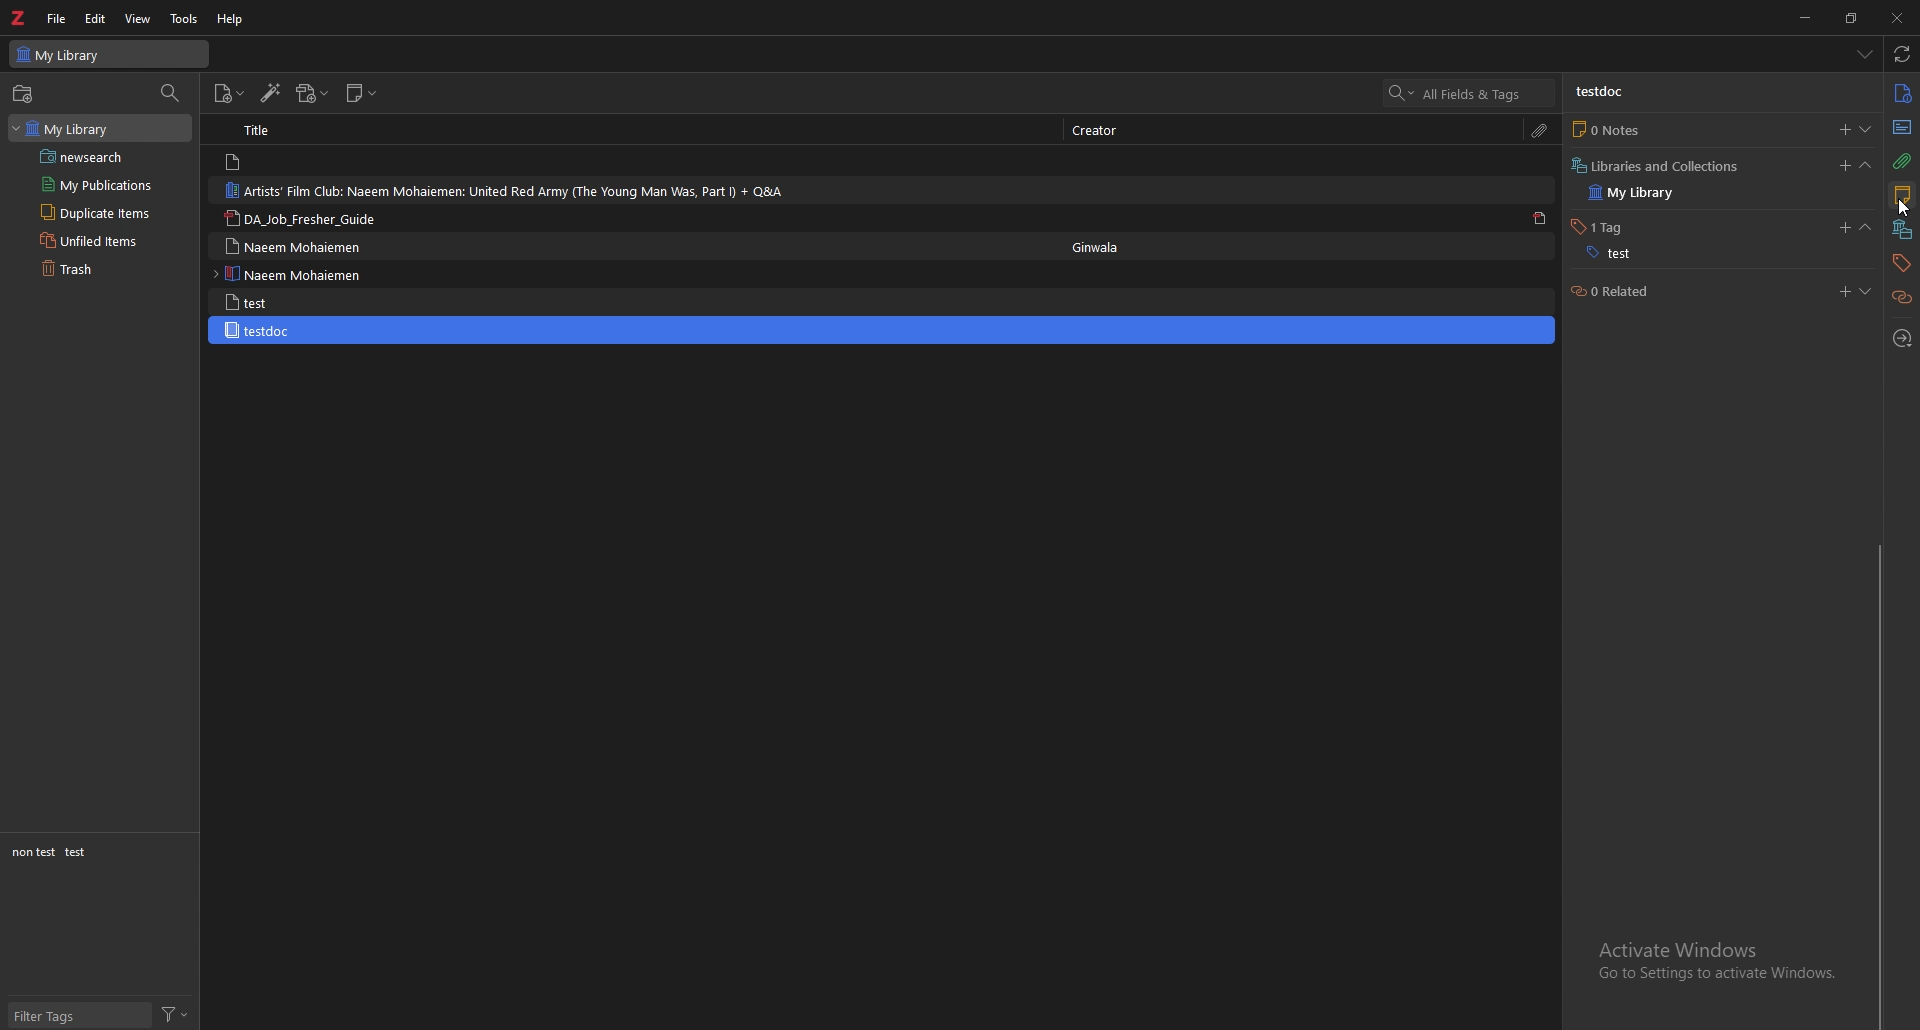 The image size is (1920, 1030). What do you see at coordinates (1870, 166) in the screenshot?
I see `collapse` at bounding box center [1870, 166].